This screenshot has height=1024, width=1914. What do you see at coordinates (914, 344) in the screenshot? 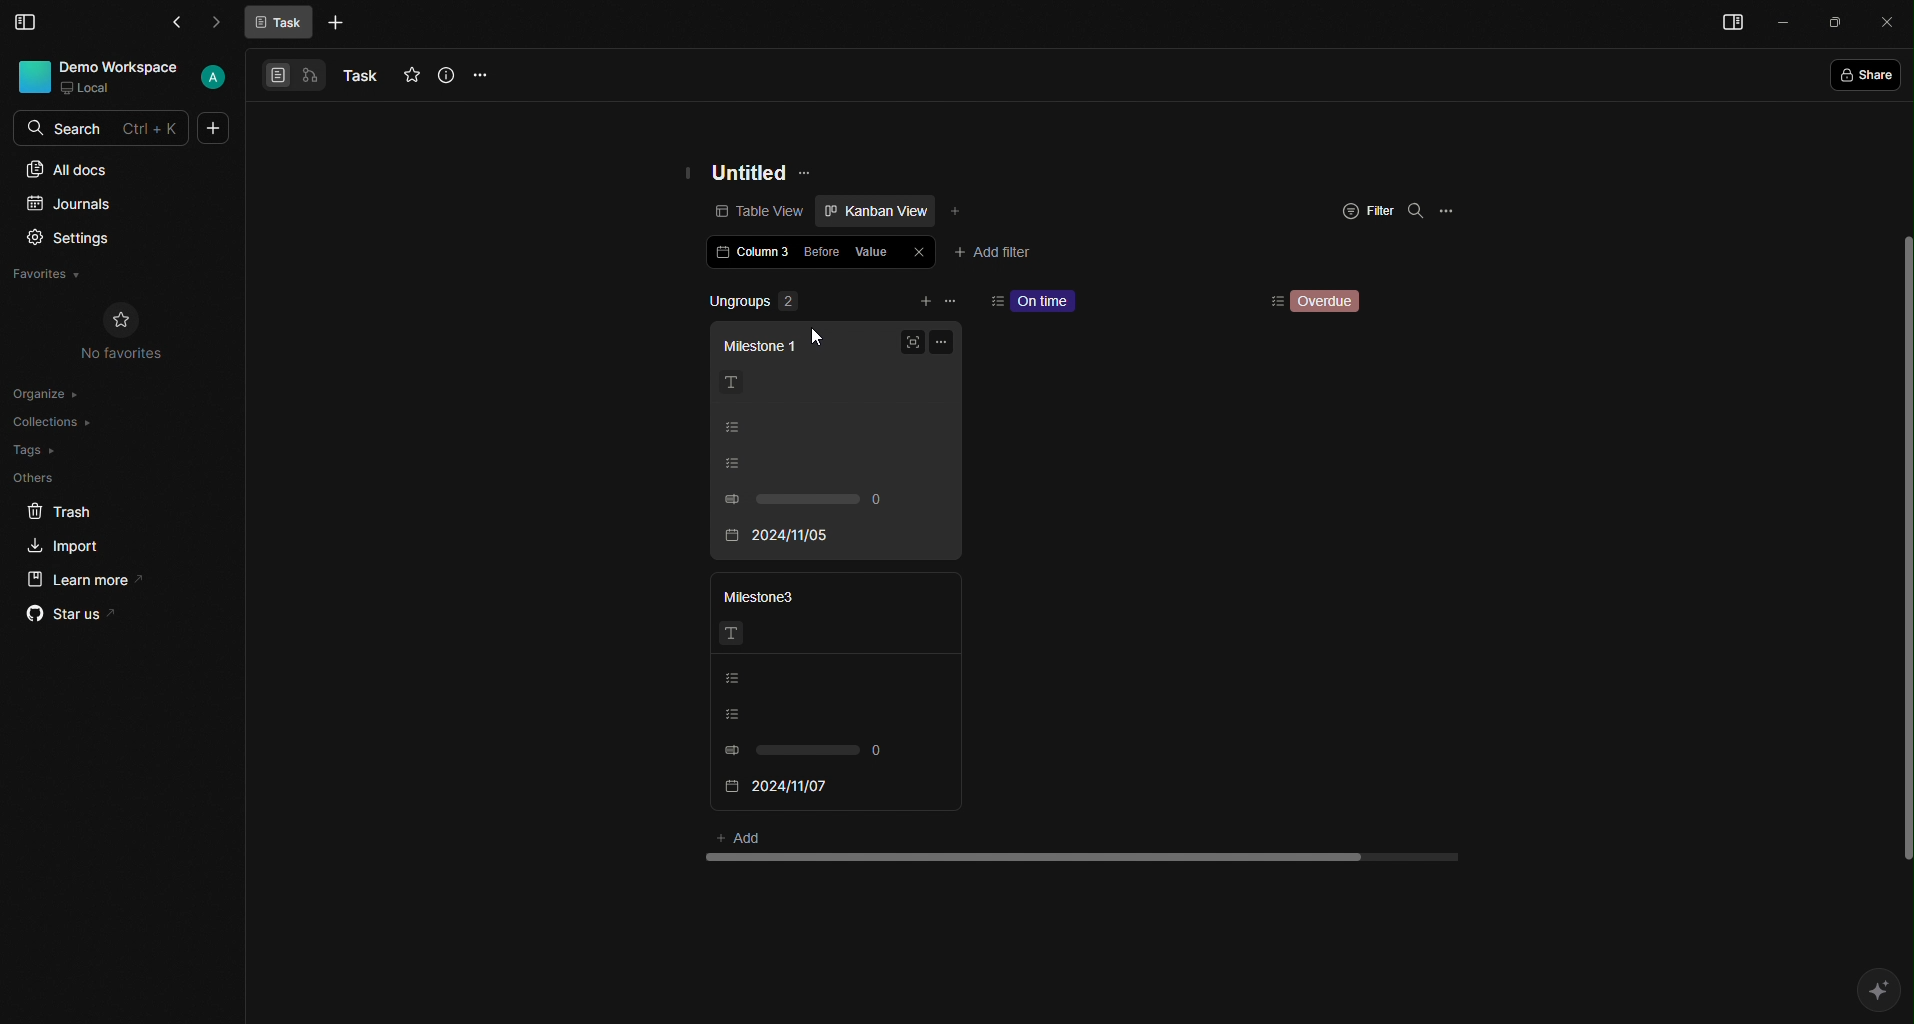
I see `Full screen` at bounding box center [914, 344].